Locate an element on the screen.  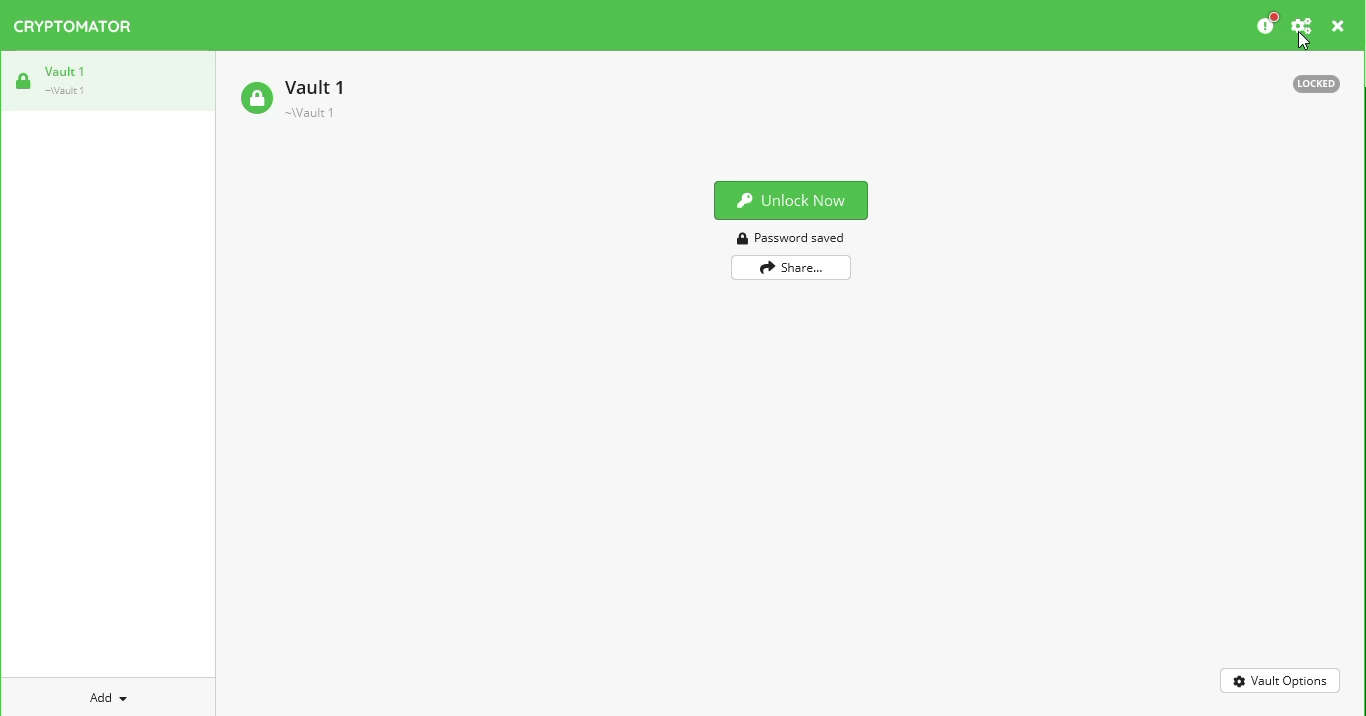
share is located at coordinates (791, 267).